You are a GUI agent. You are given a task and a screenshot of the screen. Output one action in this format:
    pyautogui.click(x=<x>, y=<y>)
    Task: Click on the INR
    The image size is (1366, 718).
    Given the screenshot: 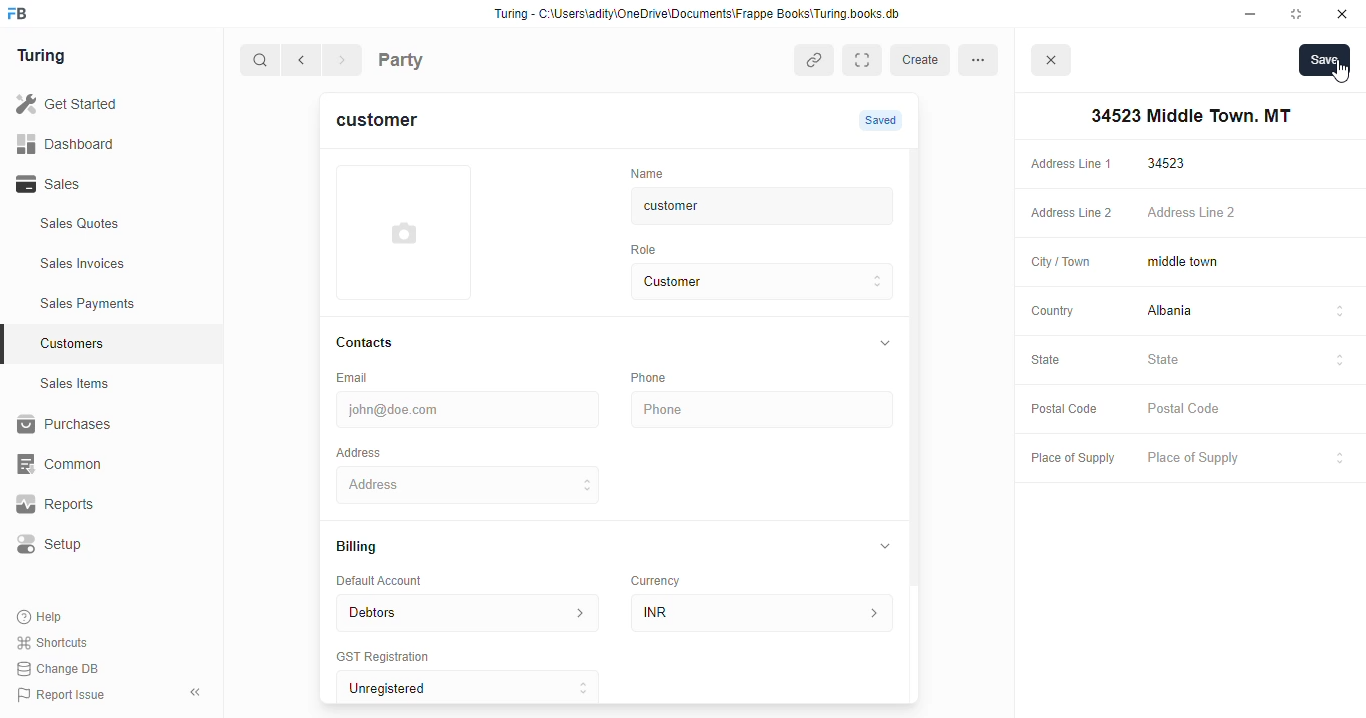 What is the action you would take?
    pyautogui.click(x=766, y=612)
    